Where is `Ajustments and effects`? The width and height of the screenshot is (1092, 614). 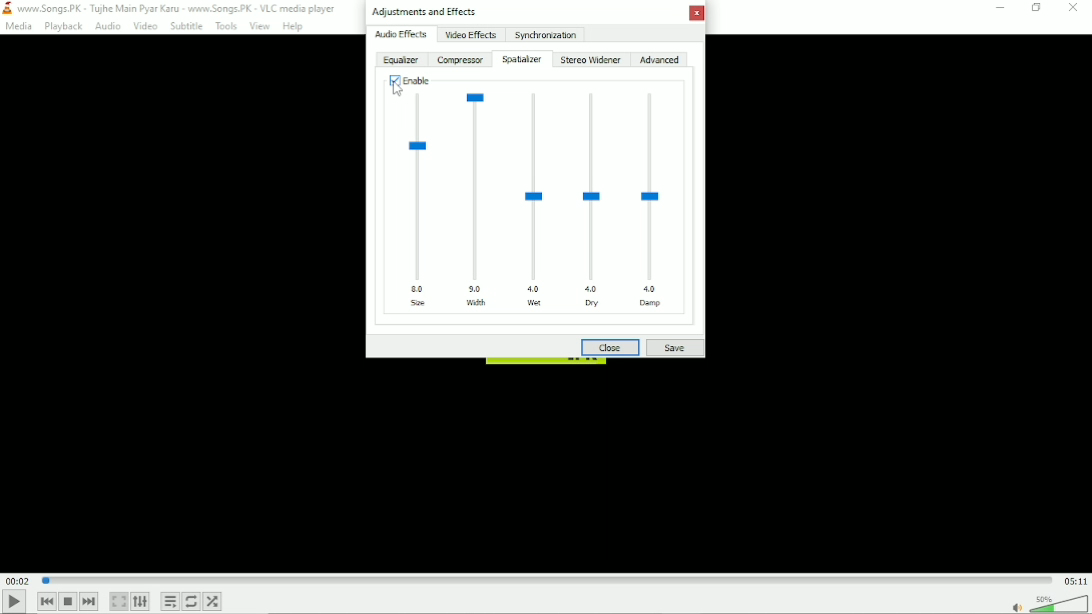
Ajustments and effects is located at coordinates (423, 12).